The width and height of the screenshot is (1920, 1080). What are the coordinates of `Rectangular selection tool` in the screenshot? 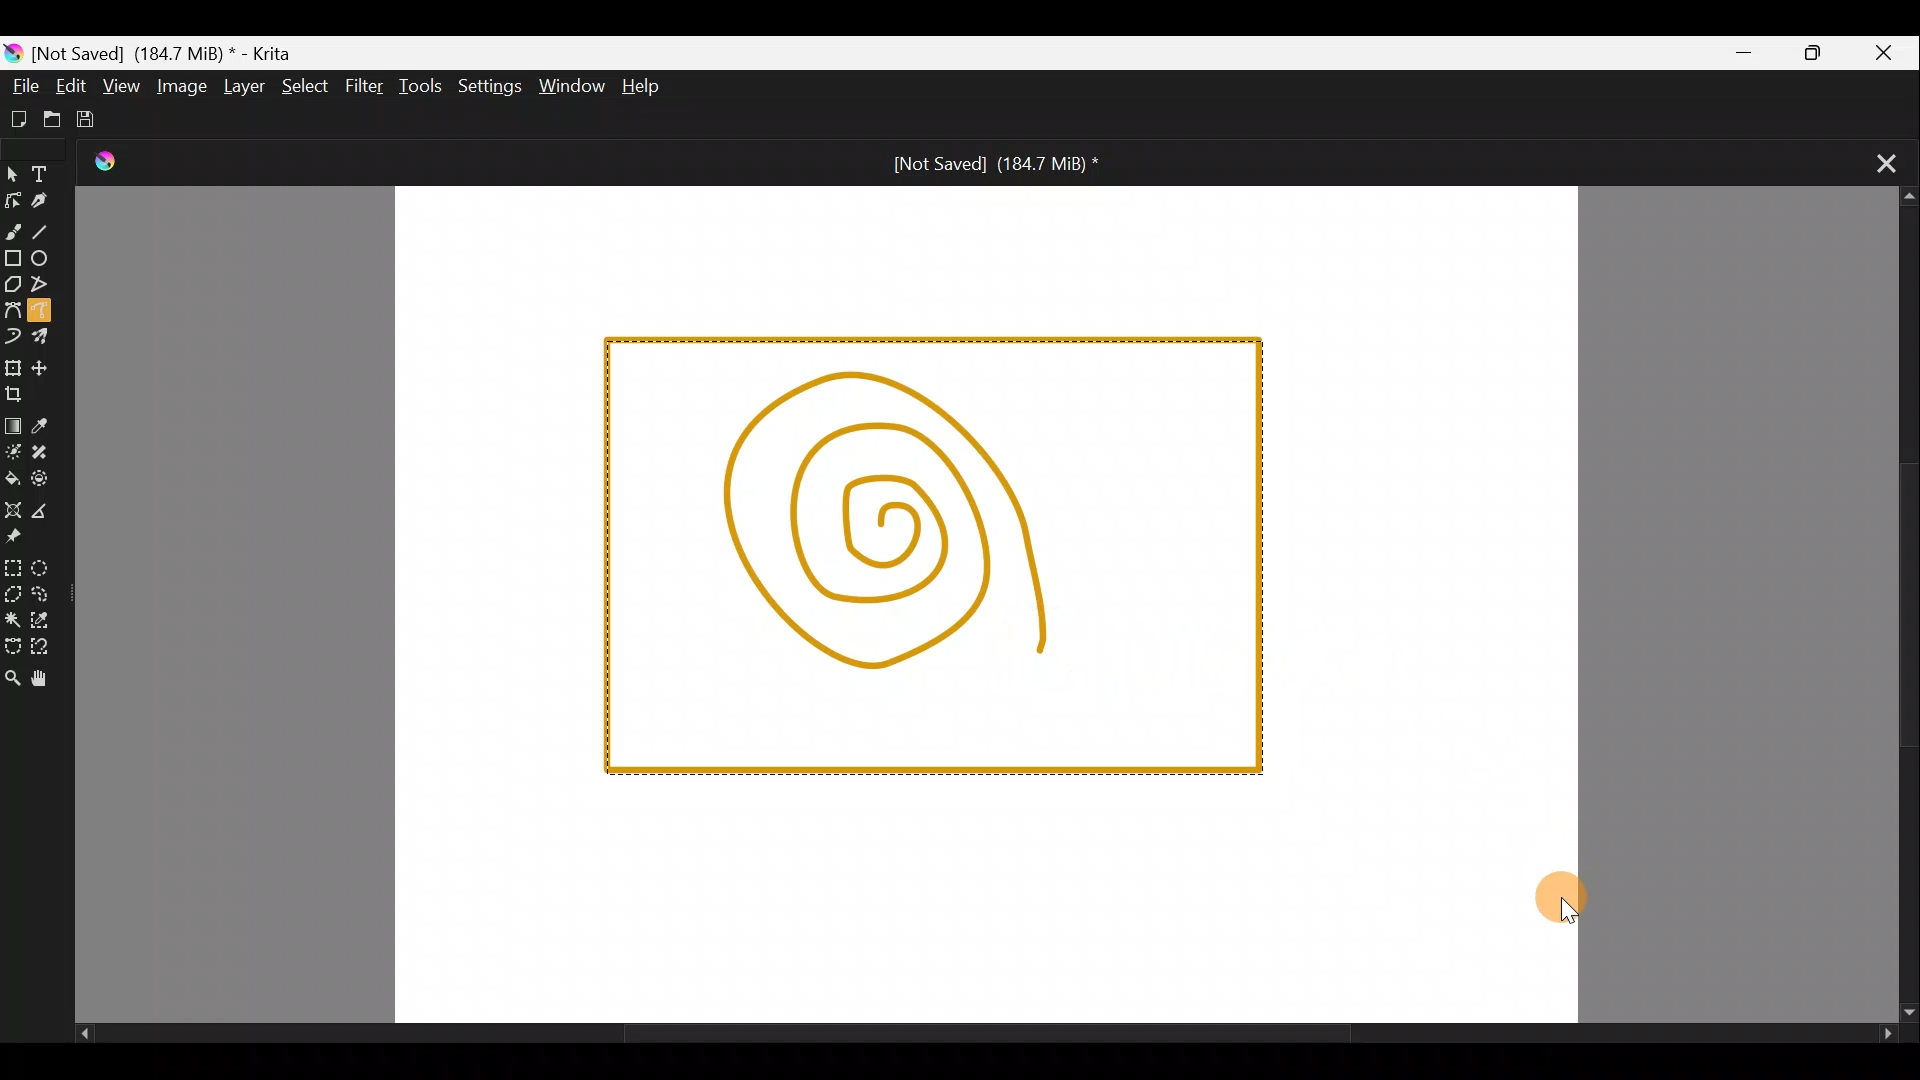 It's located at (13, 564).